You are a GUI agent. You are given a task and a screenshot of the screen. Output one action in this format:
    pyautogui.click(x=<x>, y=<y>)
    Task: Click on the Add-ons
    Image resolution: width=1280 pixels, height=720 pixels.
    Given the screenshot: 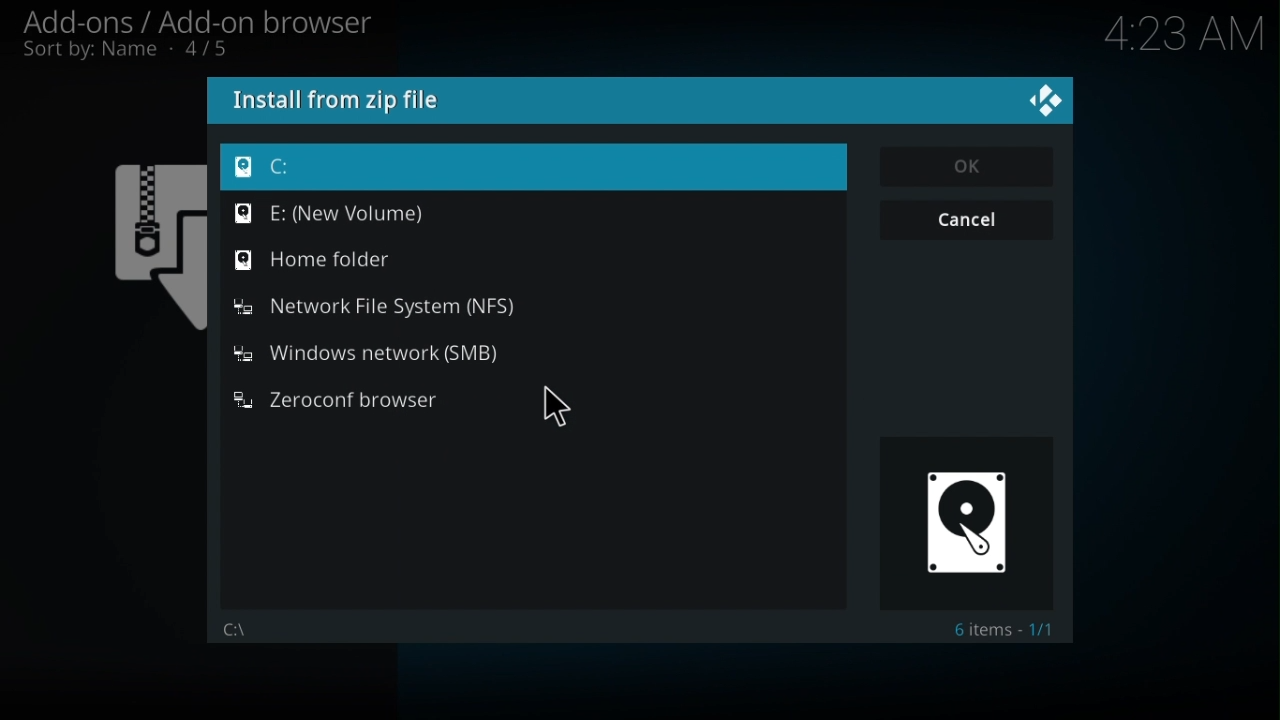 What is the action you would take?
    pyautogui.click(x=203, y=36)
    